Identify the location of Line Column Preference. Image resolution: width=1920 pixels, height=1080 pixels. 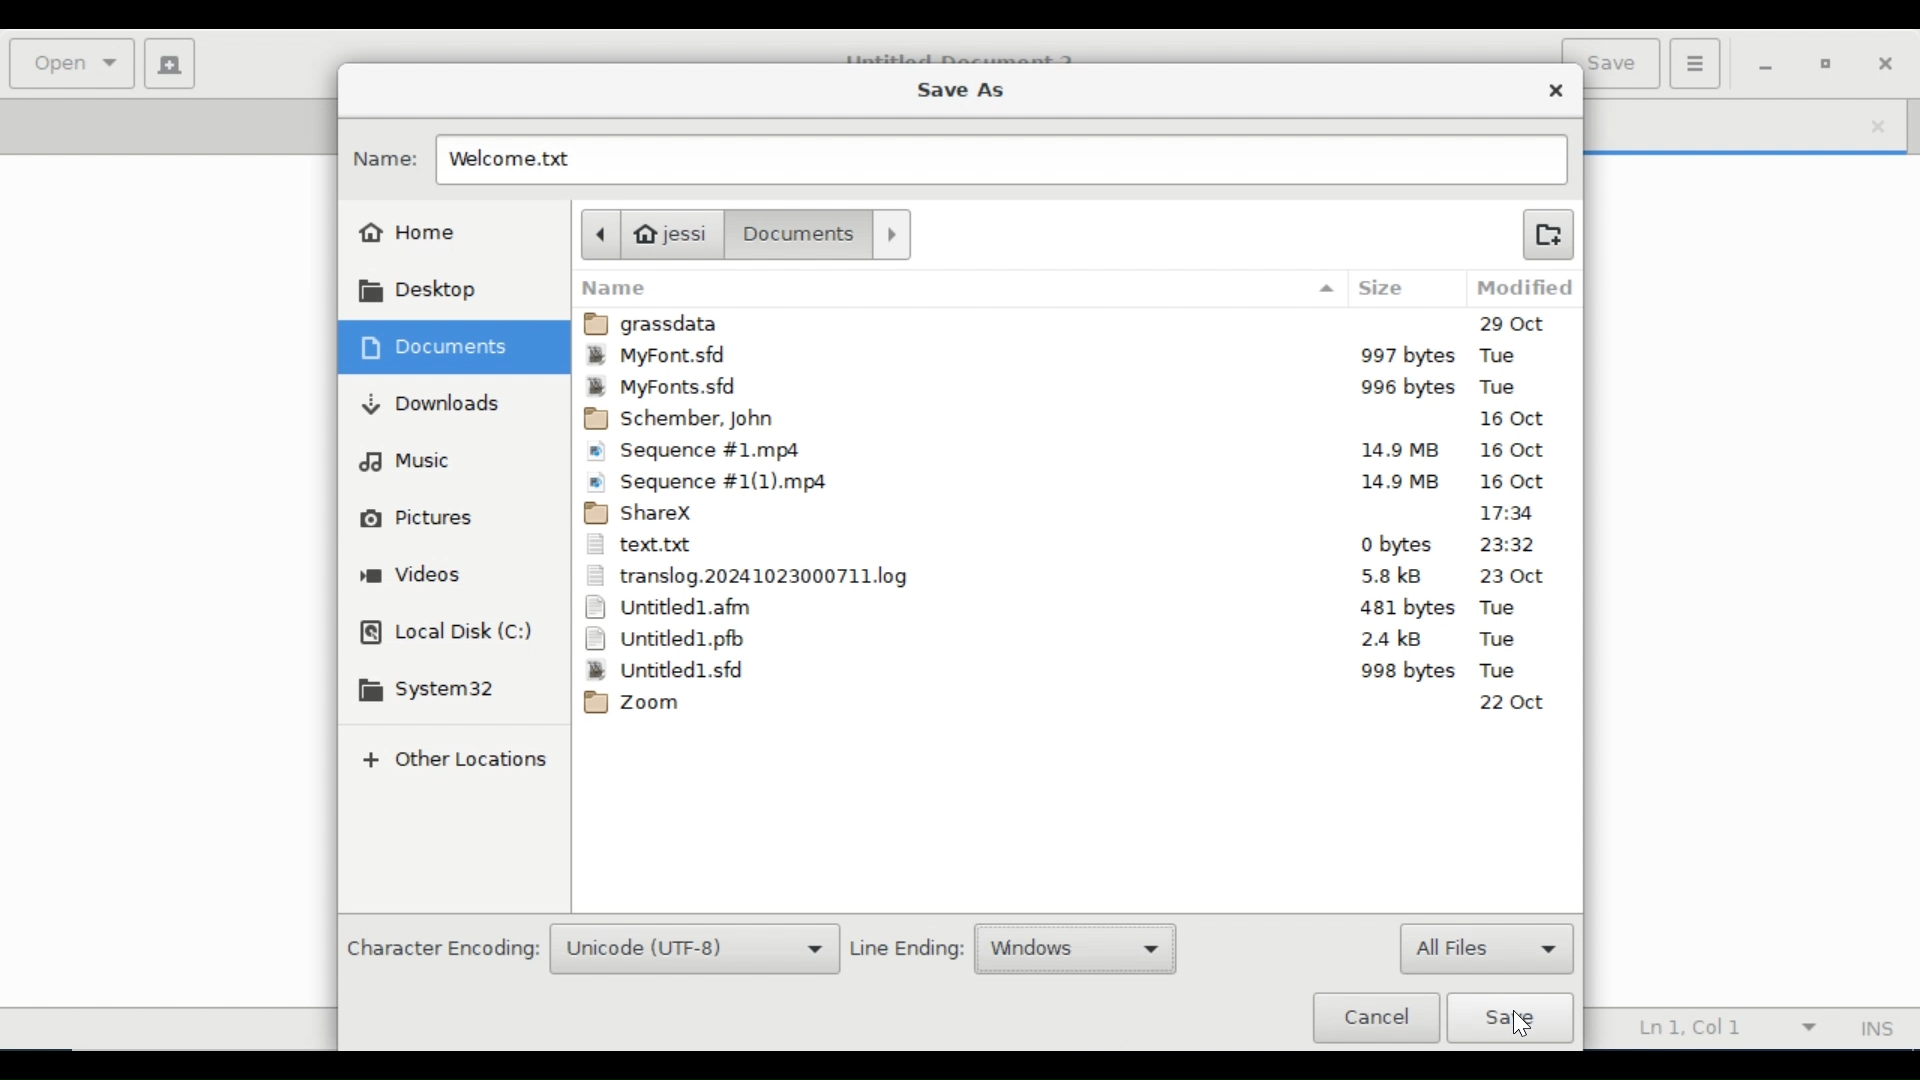
(1719, 1027).